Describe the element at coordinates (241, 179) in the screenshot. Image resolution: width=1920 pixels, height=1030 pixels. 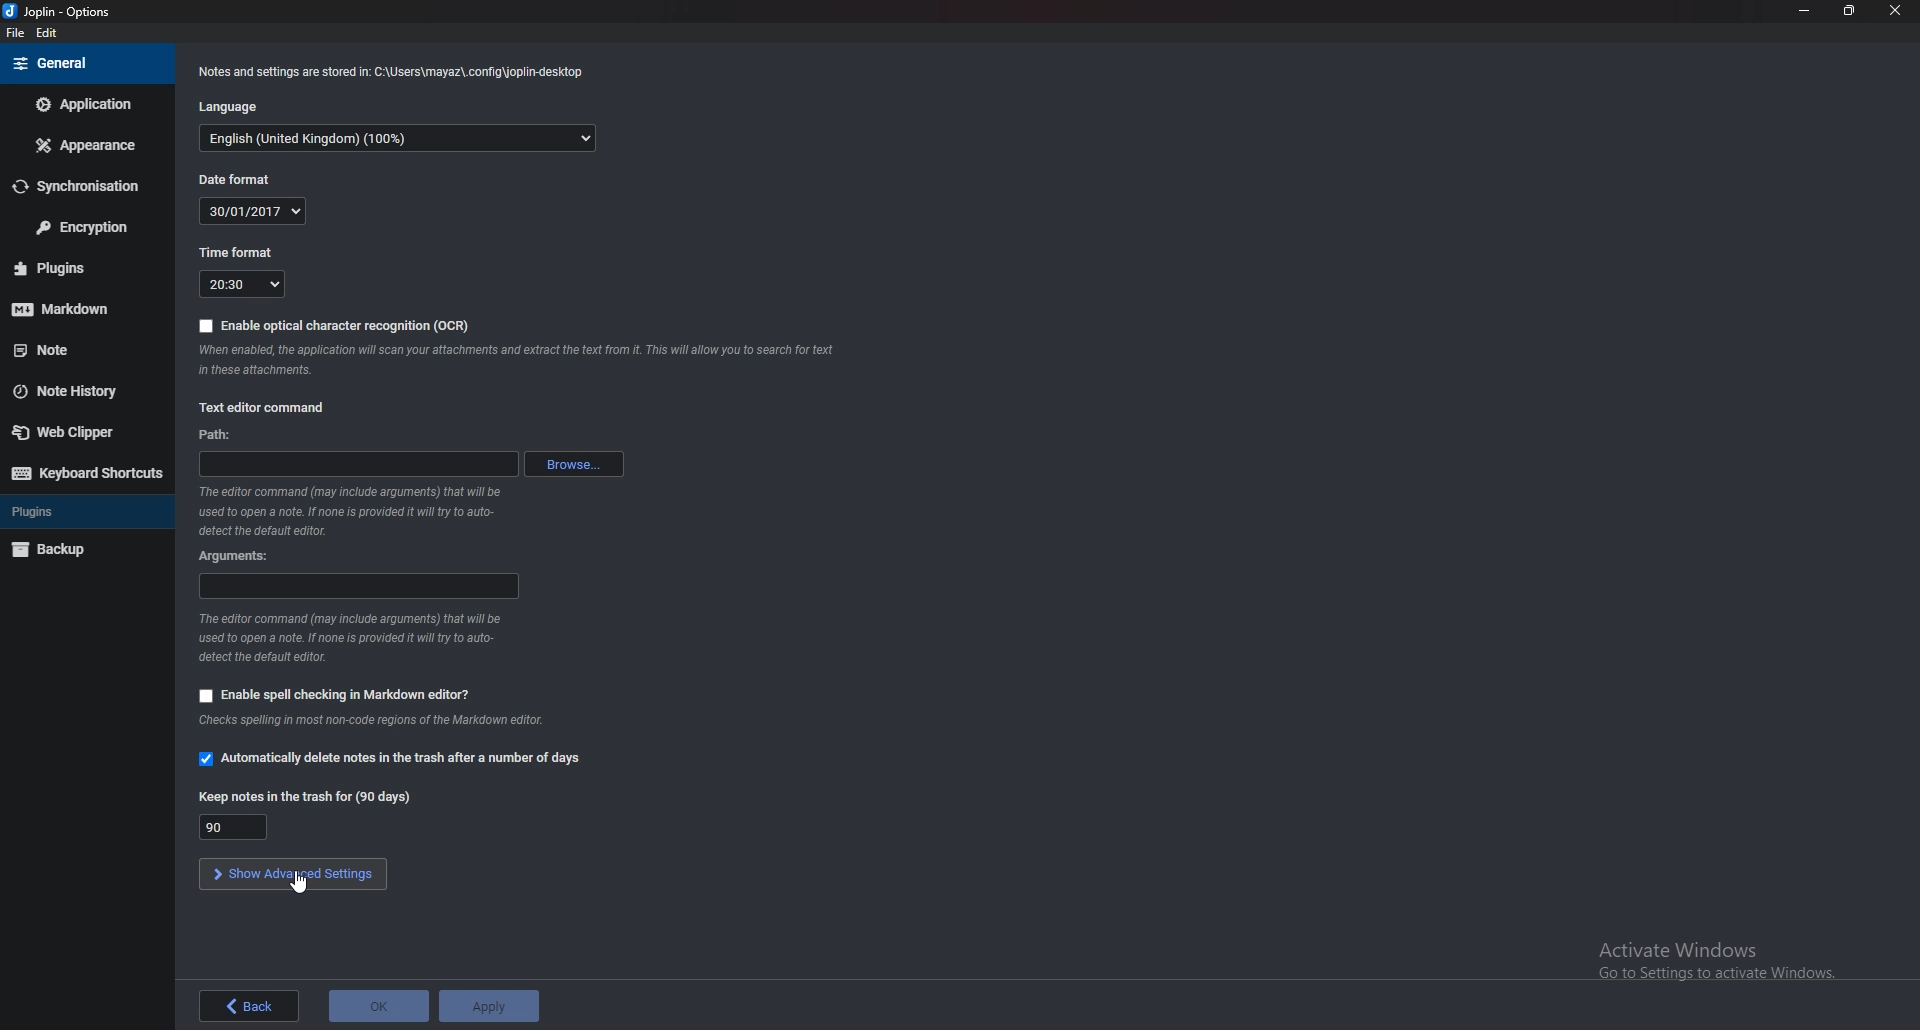
I see `Date format` at that location.